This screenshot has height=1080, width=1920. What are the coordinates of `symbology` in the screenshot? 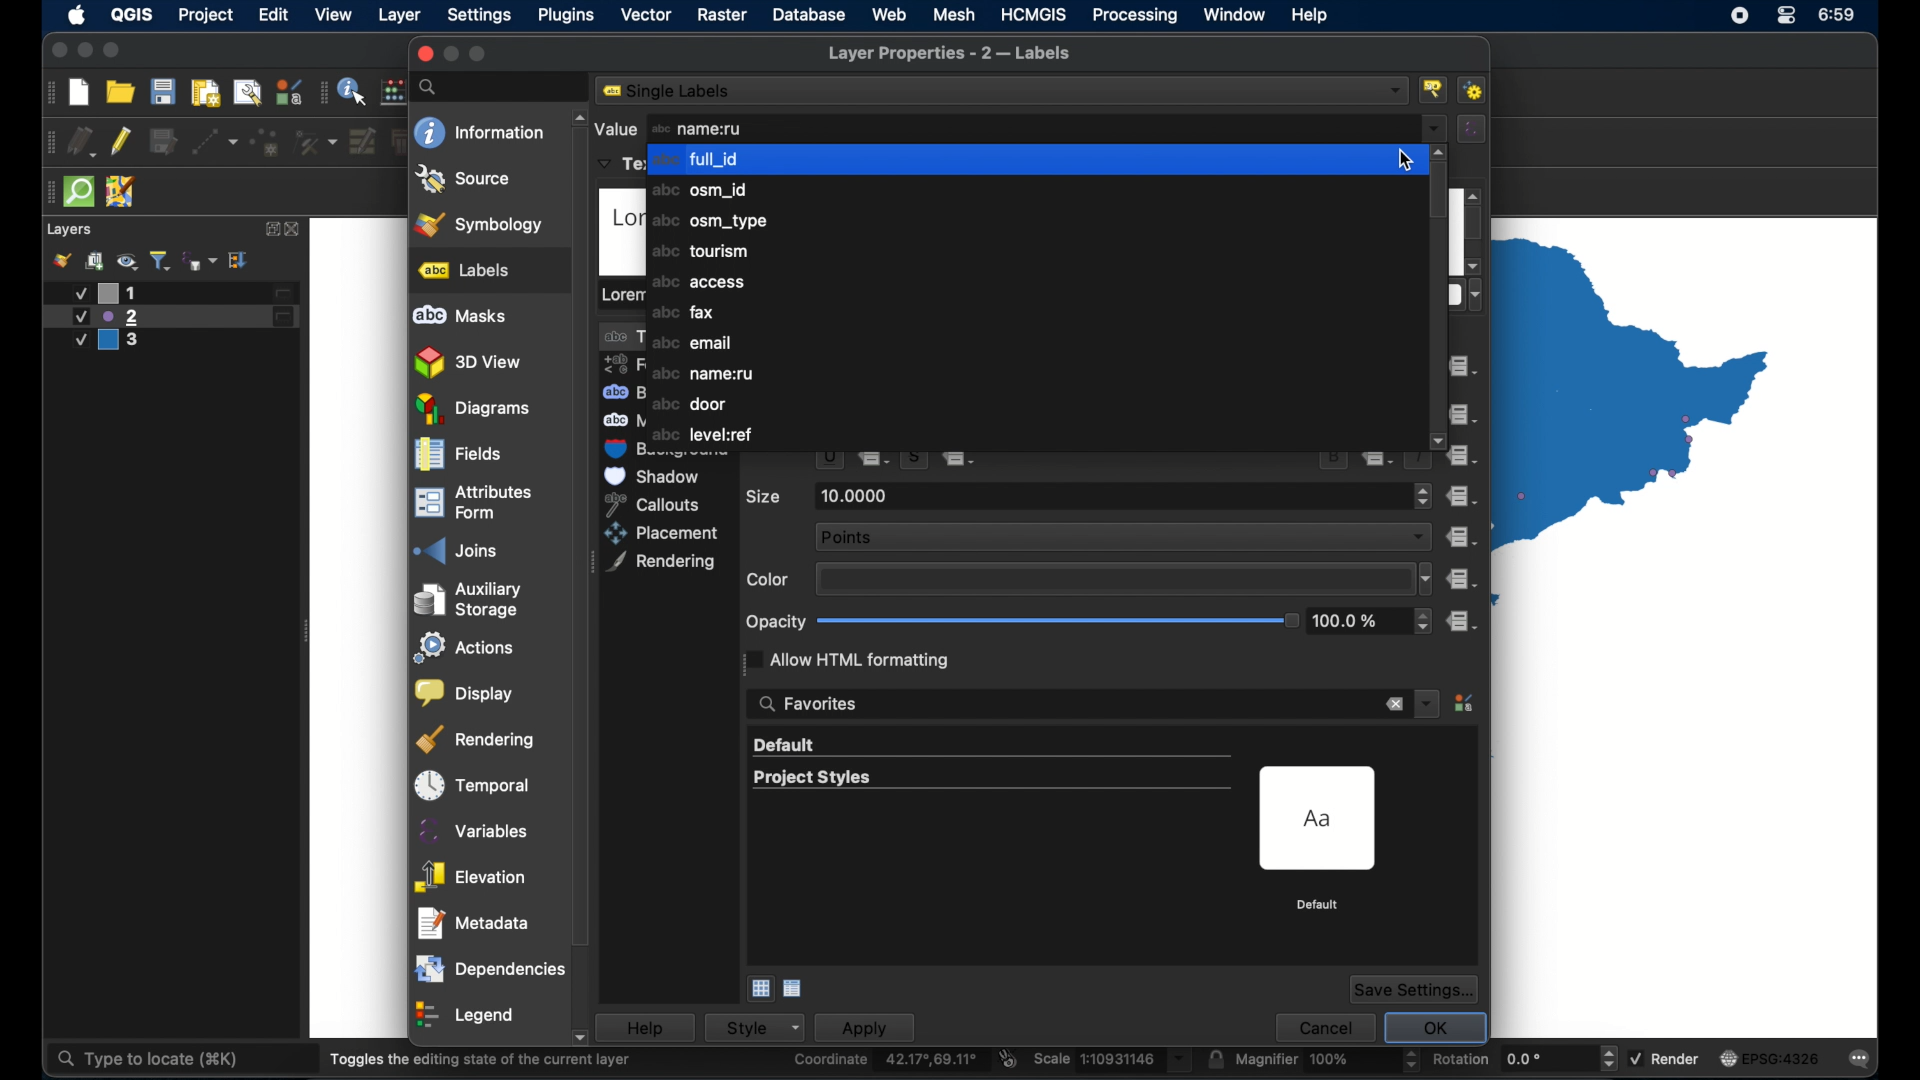 It's located at (481, 223).